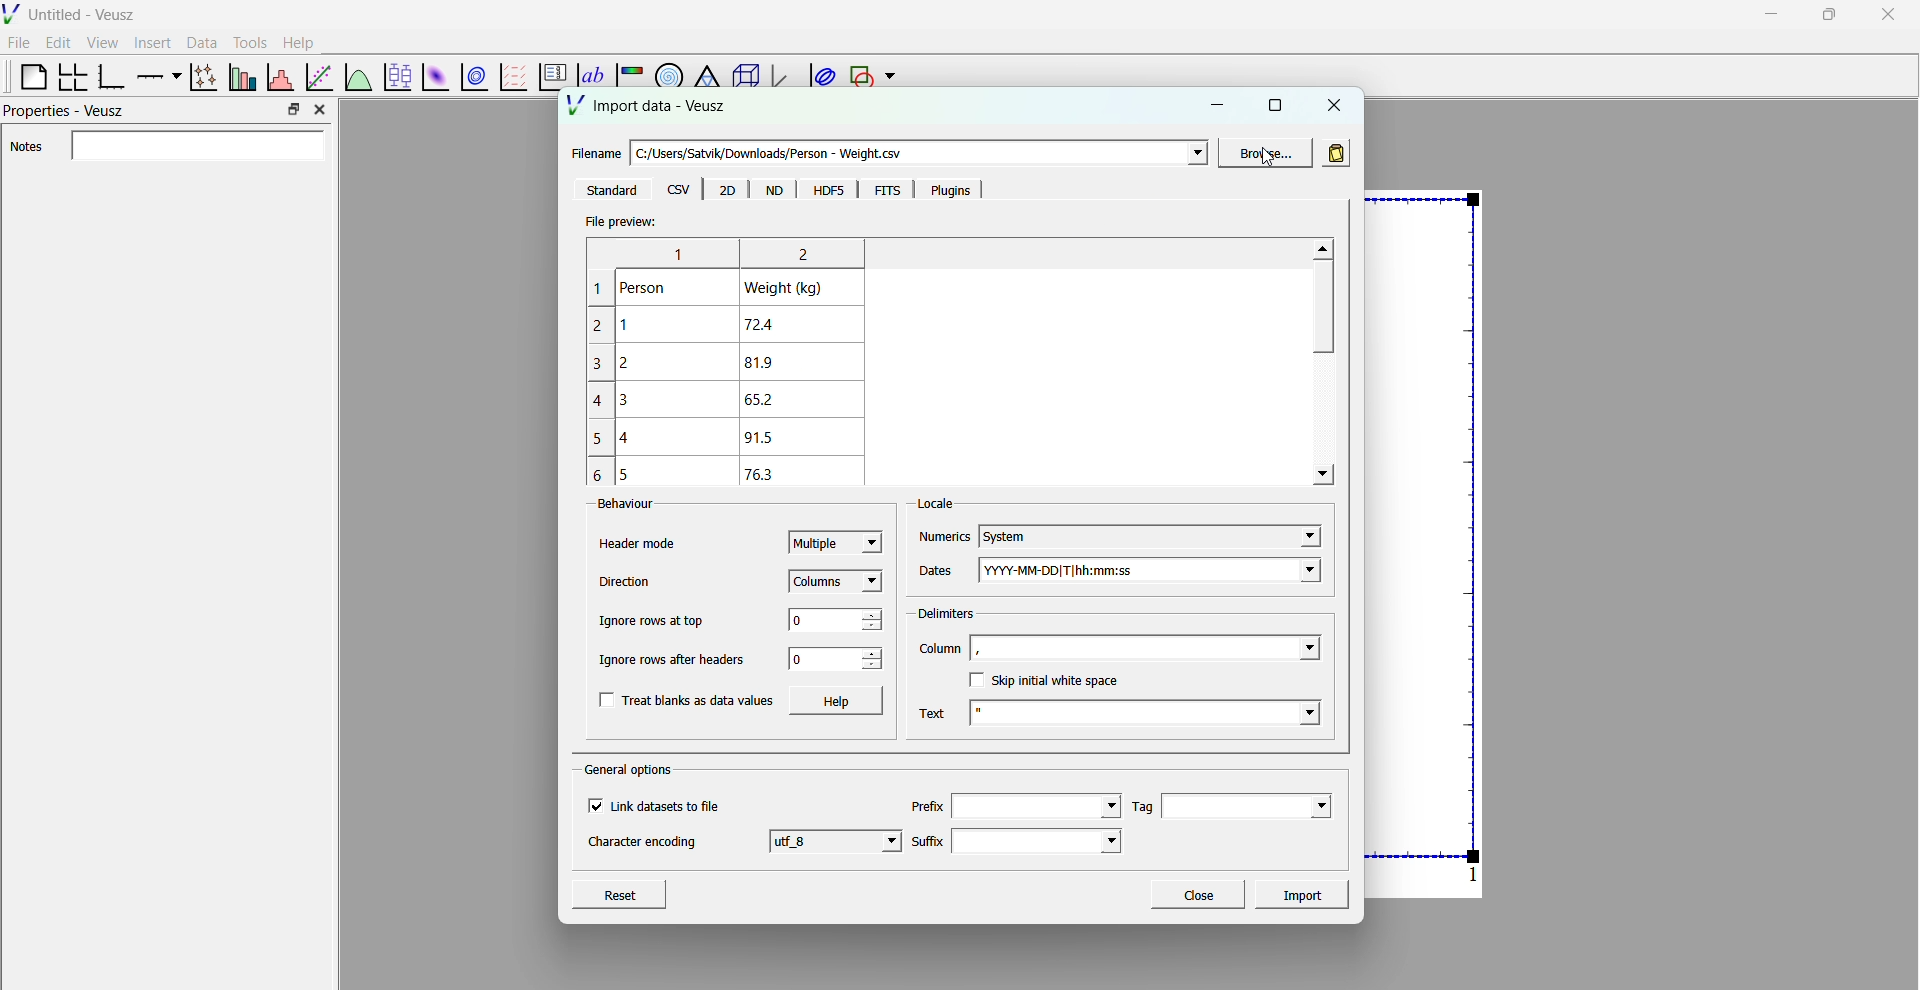 Image resolution: width=1920 pixels, height=990 pixels. I want to click on utf_8, so click(837, 840).